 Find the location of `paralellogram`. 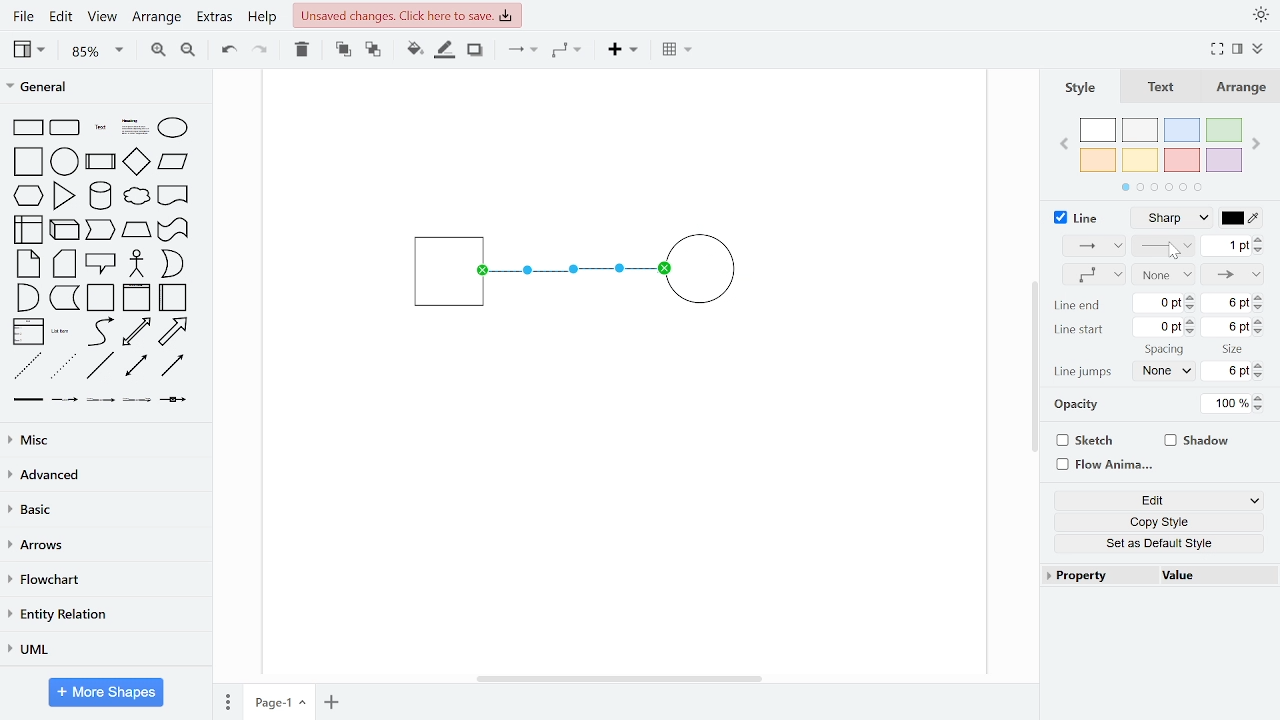

paralellogram is located at coordinates (173, 161).